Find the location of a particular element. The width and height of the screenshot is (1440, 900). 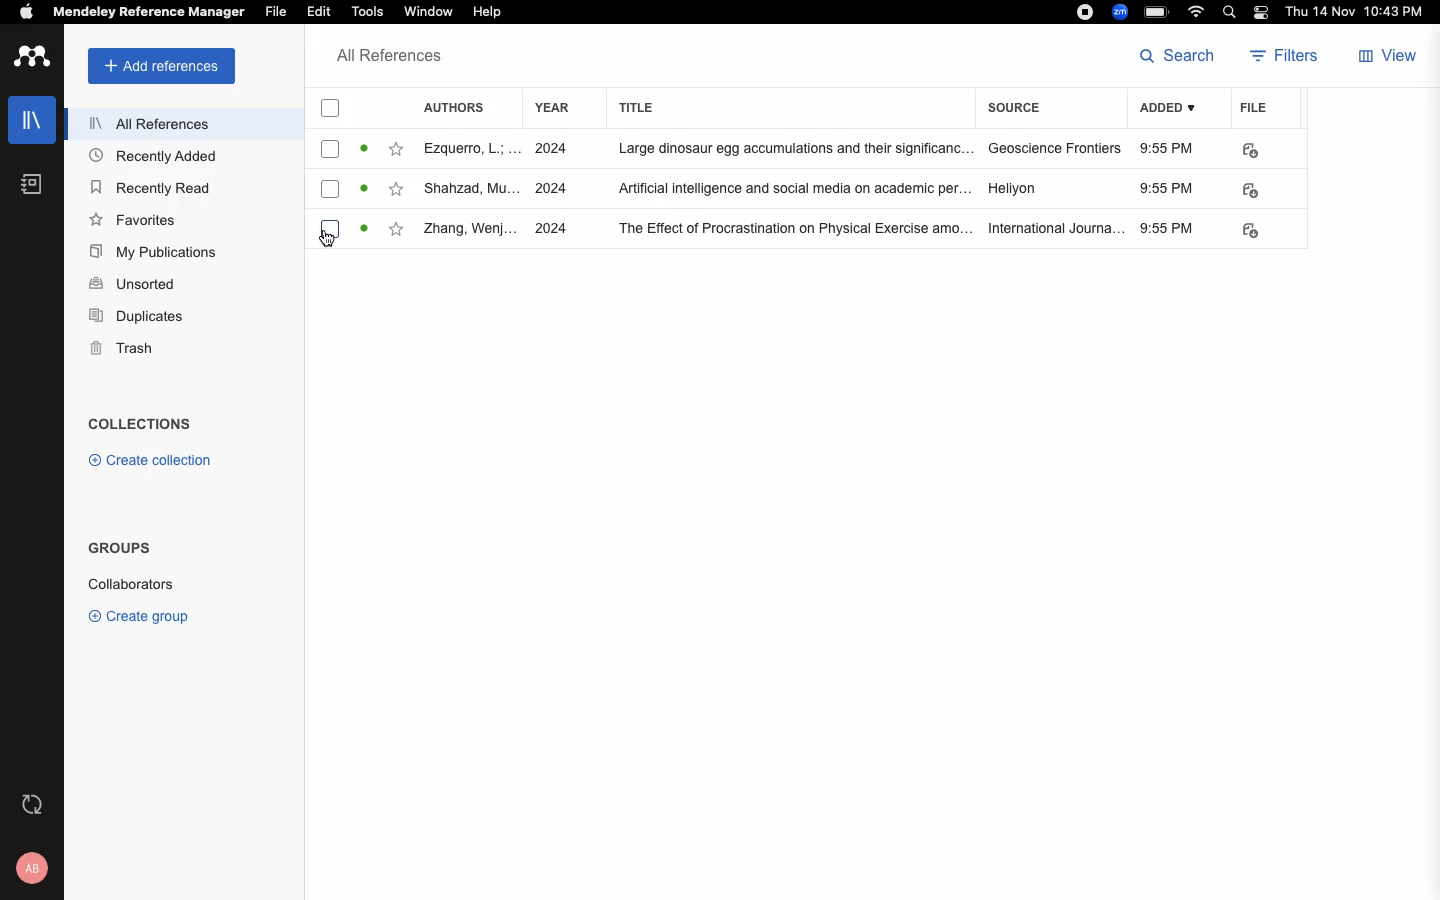

Recently read is located at coordinates (148, 186).